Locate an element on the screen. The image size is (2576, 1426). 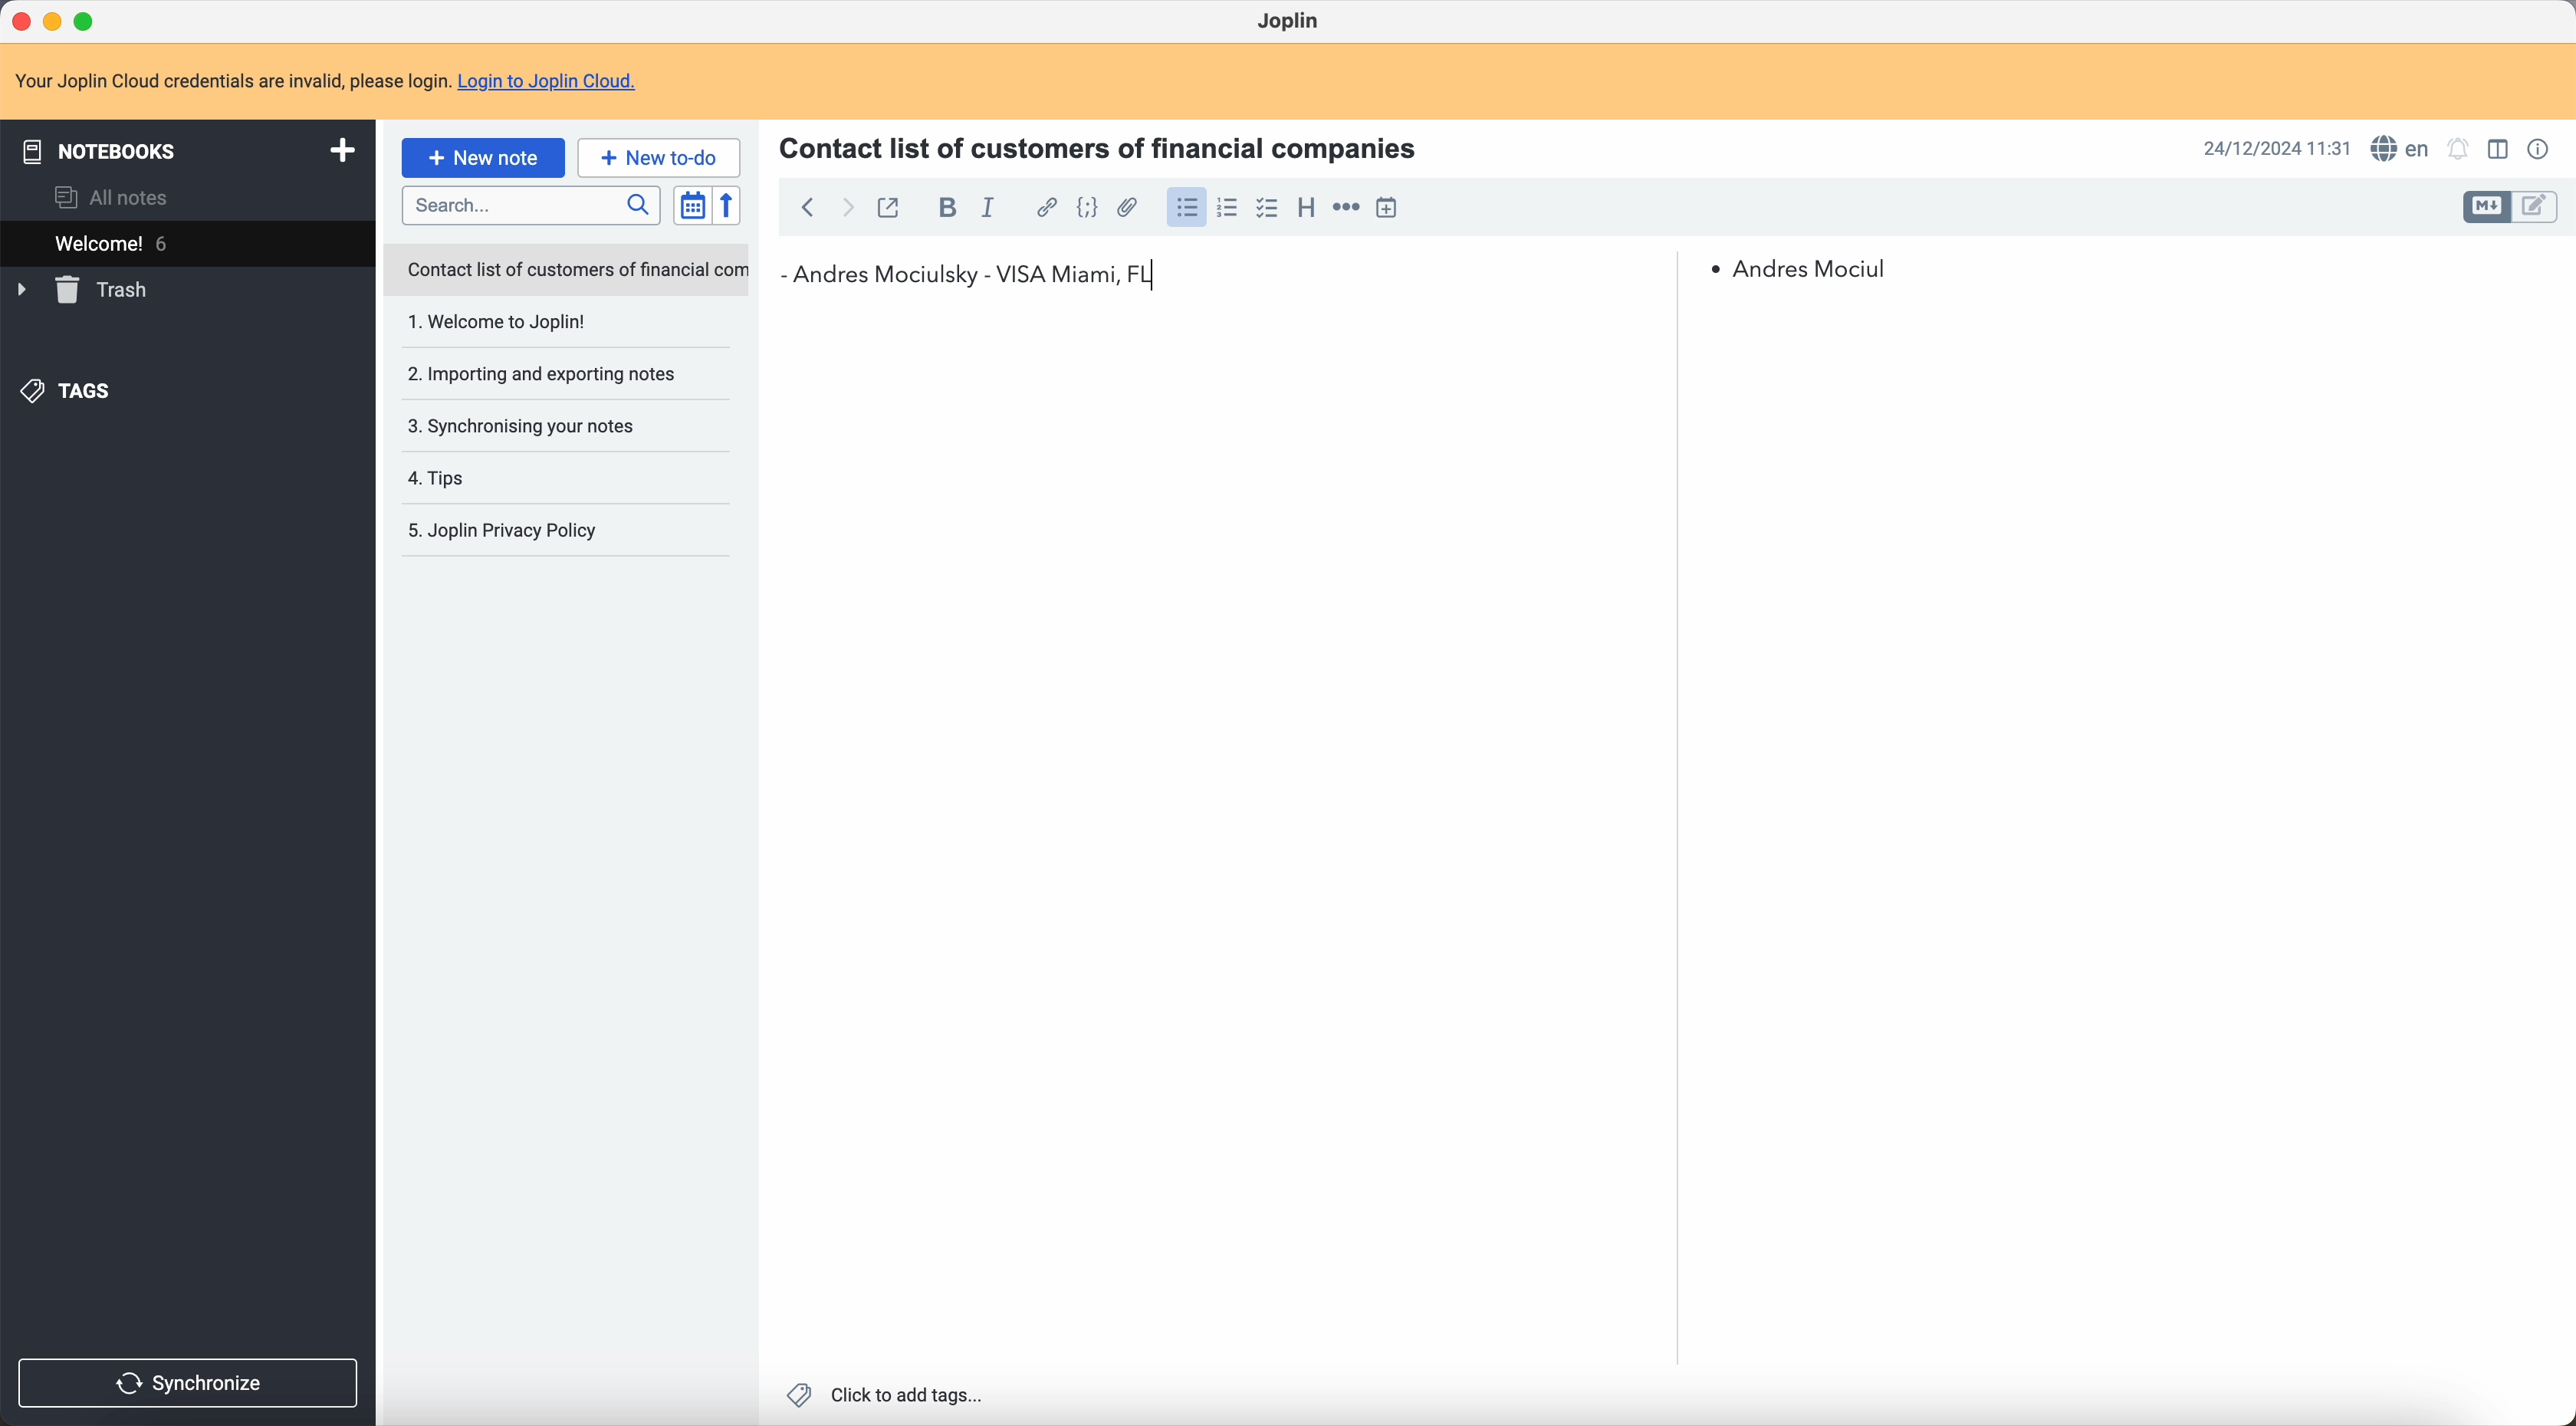
heading is located at coordinates (1306, 209).